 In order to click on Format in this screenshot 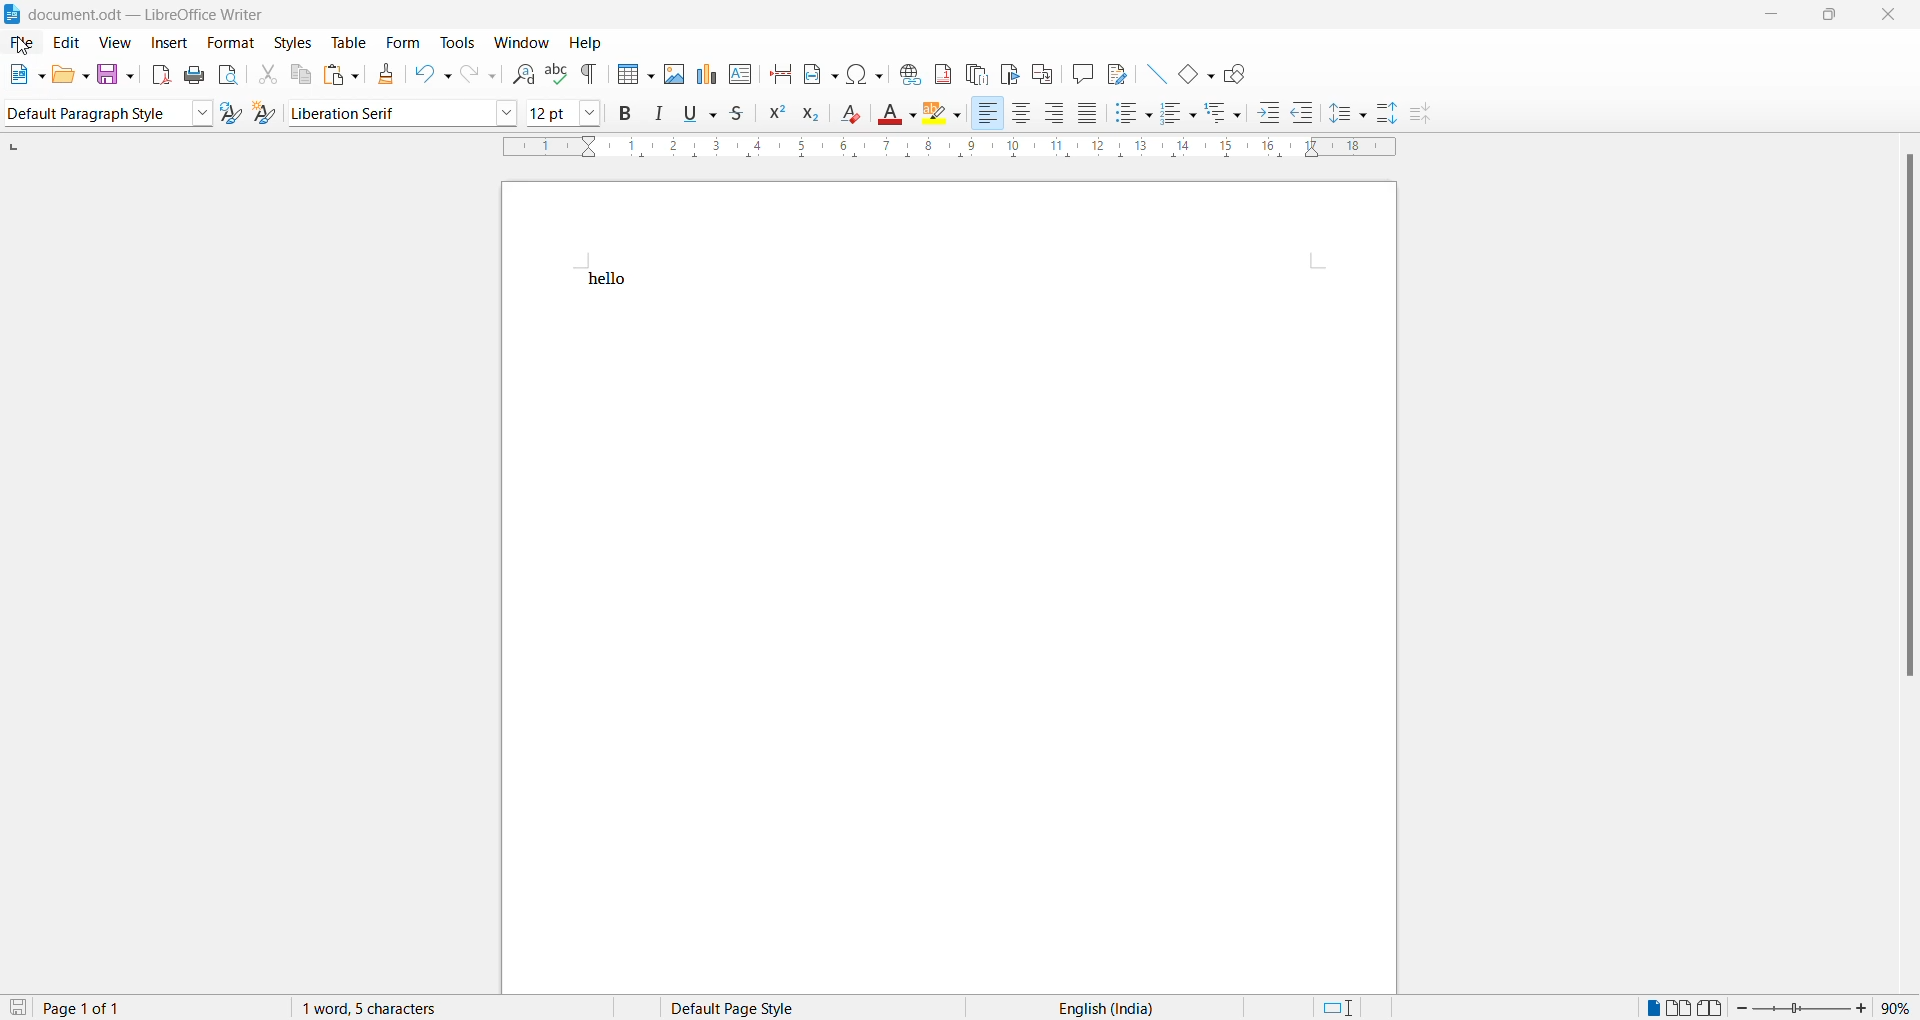, I will do `click(231, 43)`.